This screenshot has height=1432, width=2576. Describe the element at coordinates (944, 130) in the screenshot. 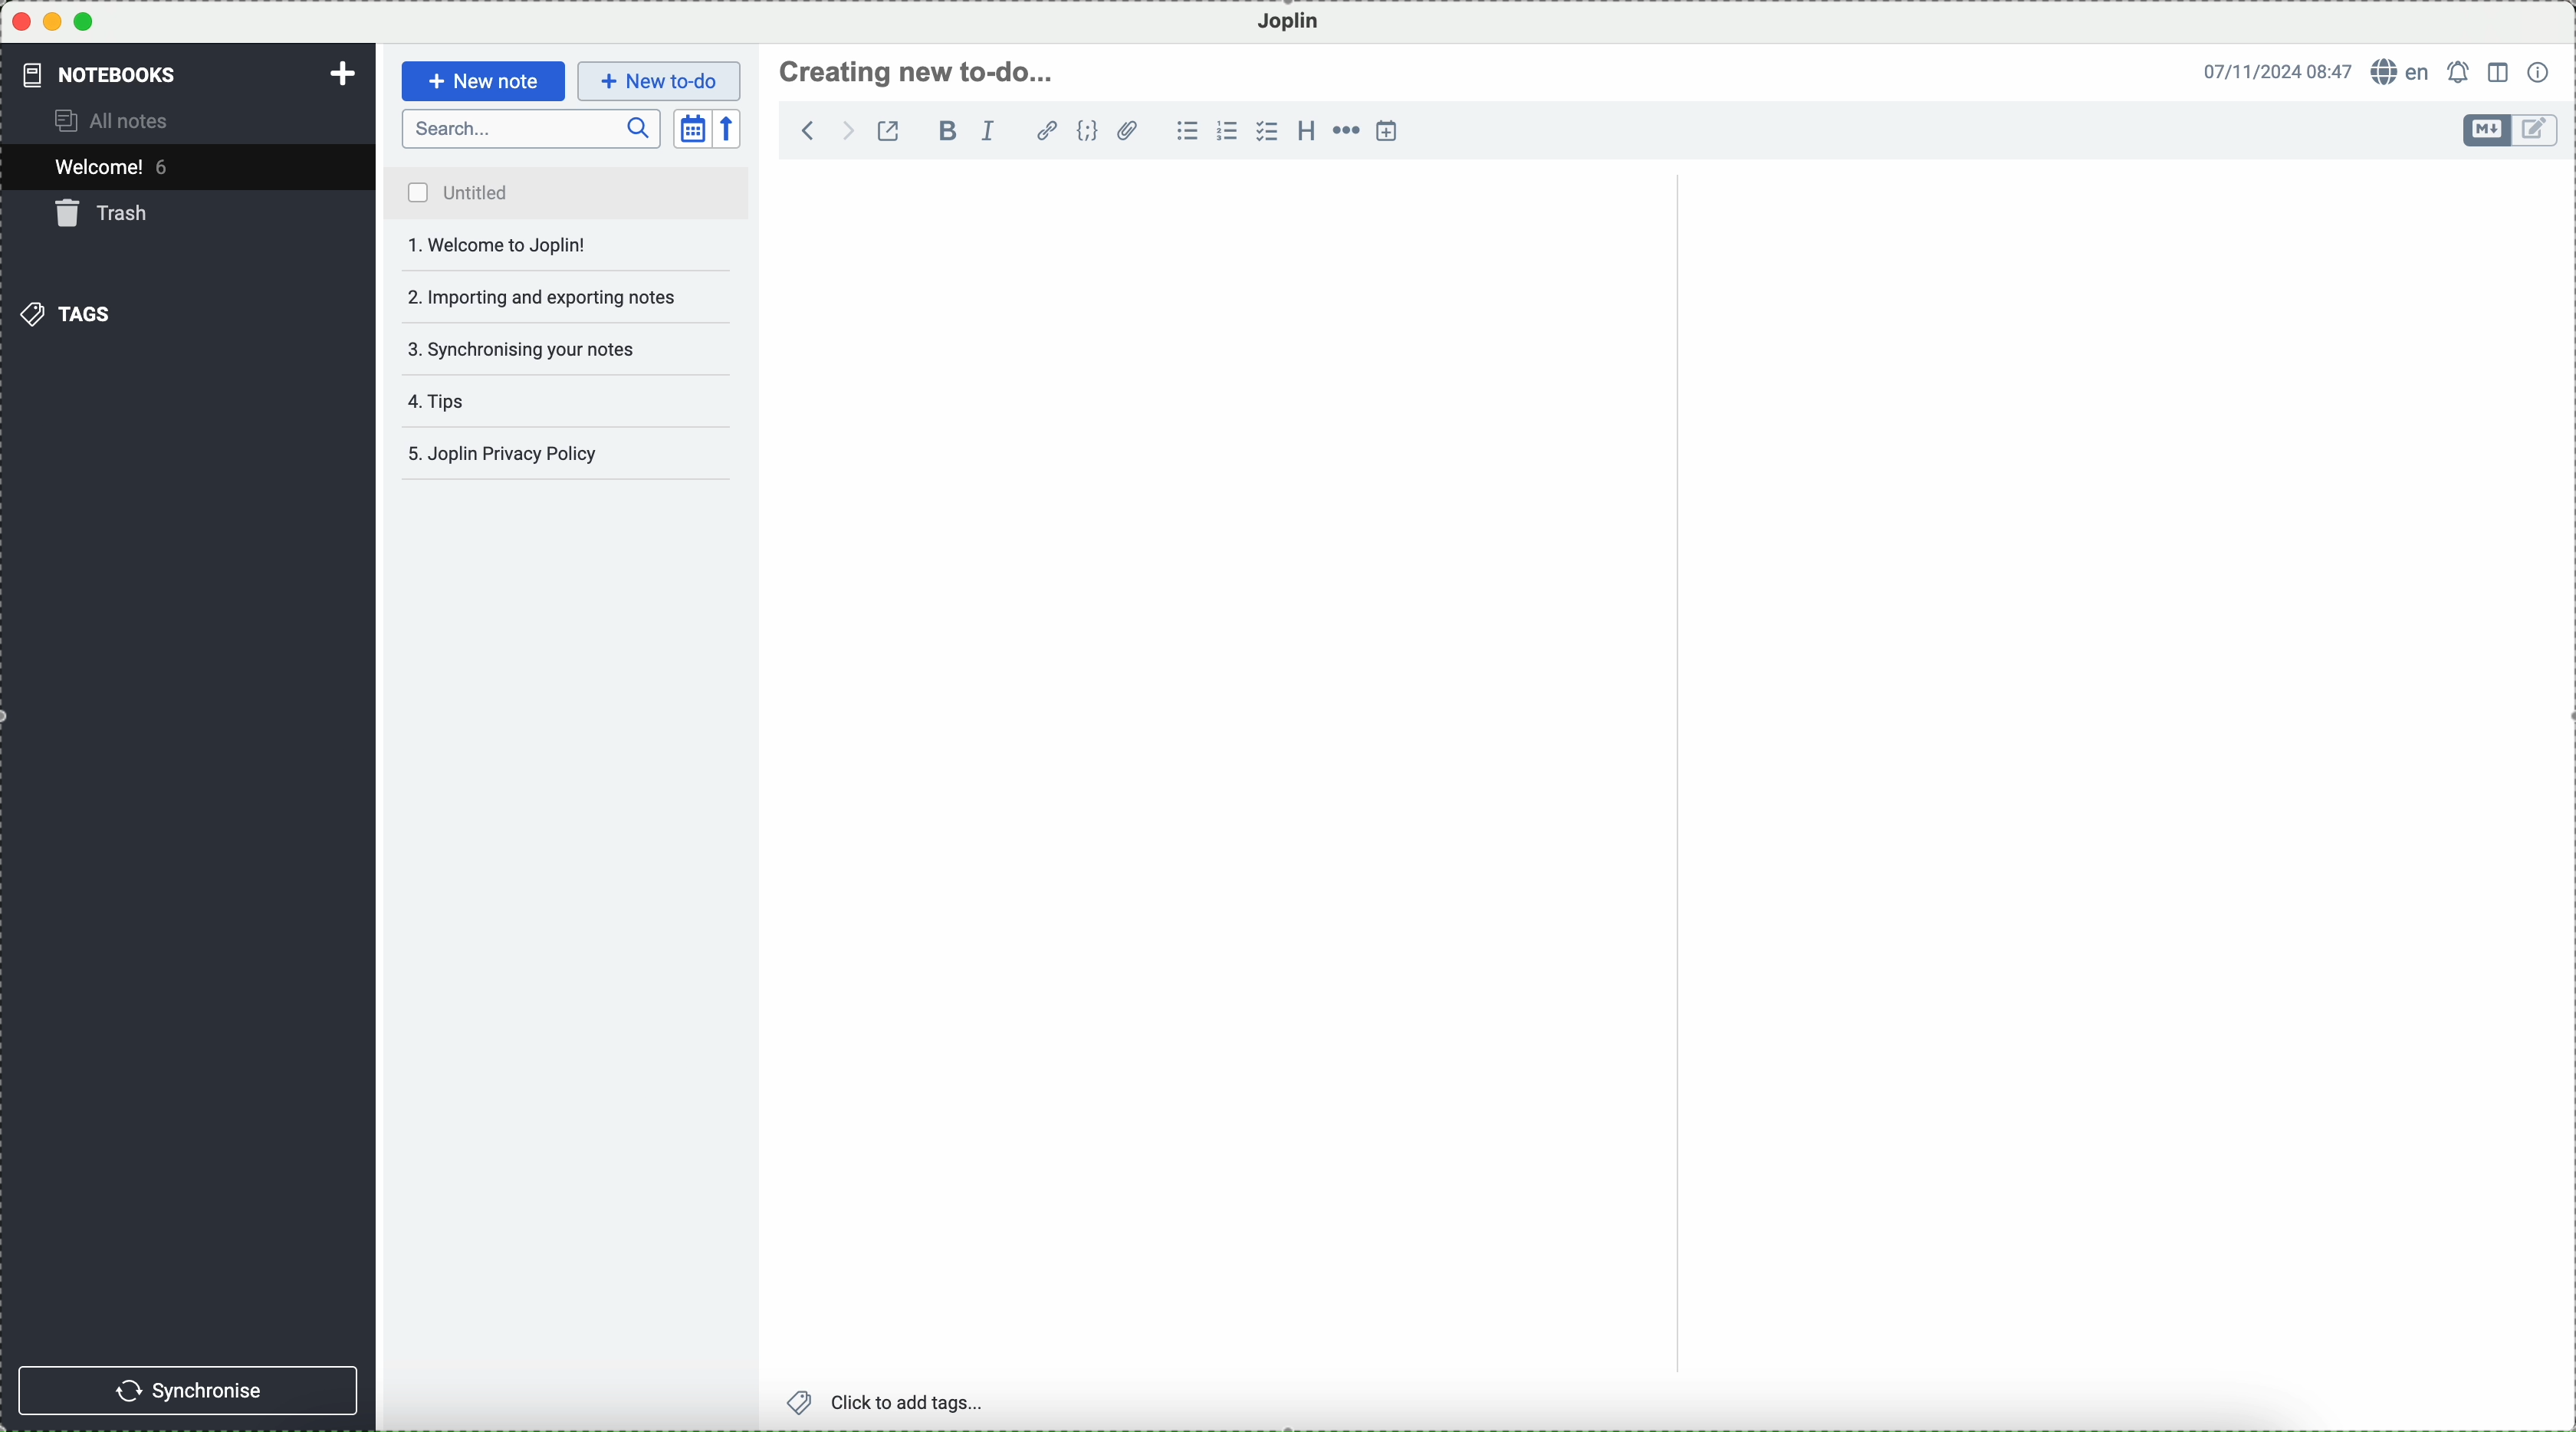

I see `bold` at that location.